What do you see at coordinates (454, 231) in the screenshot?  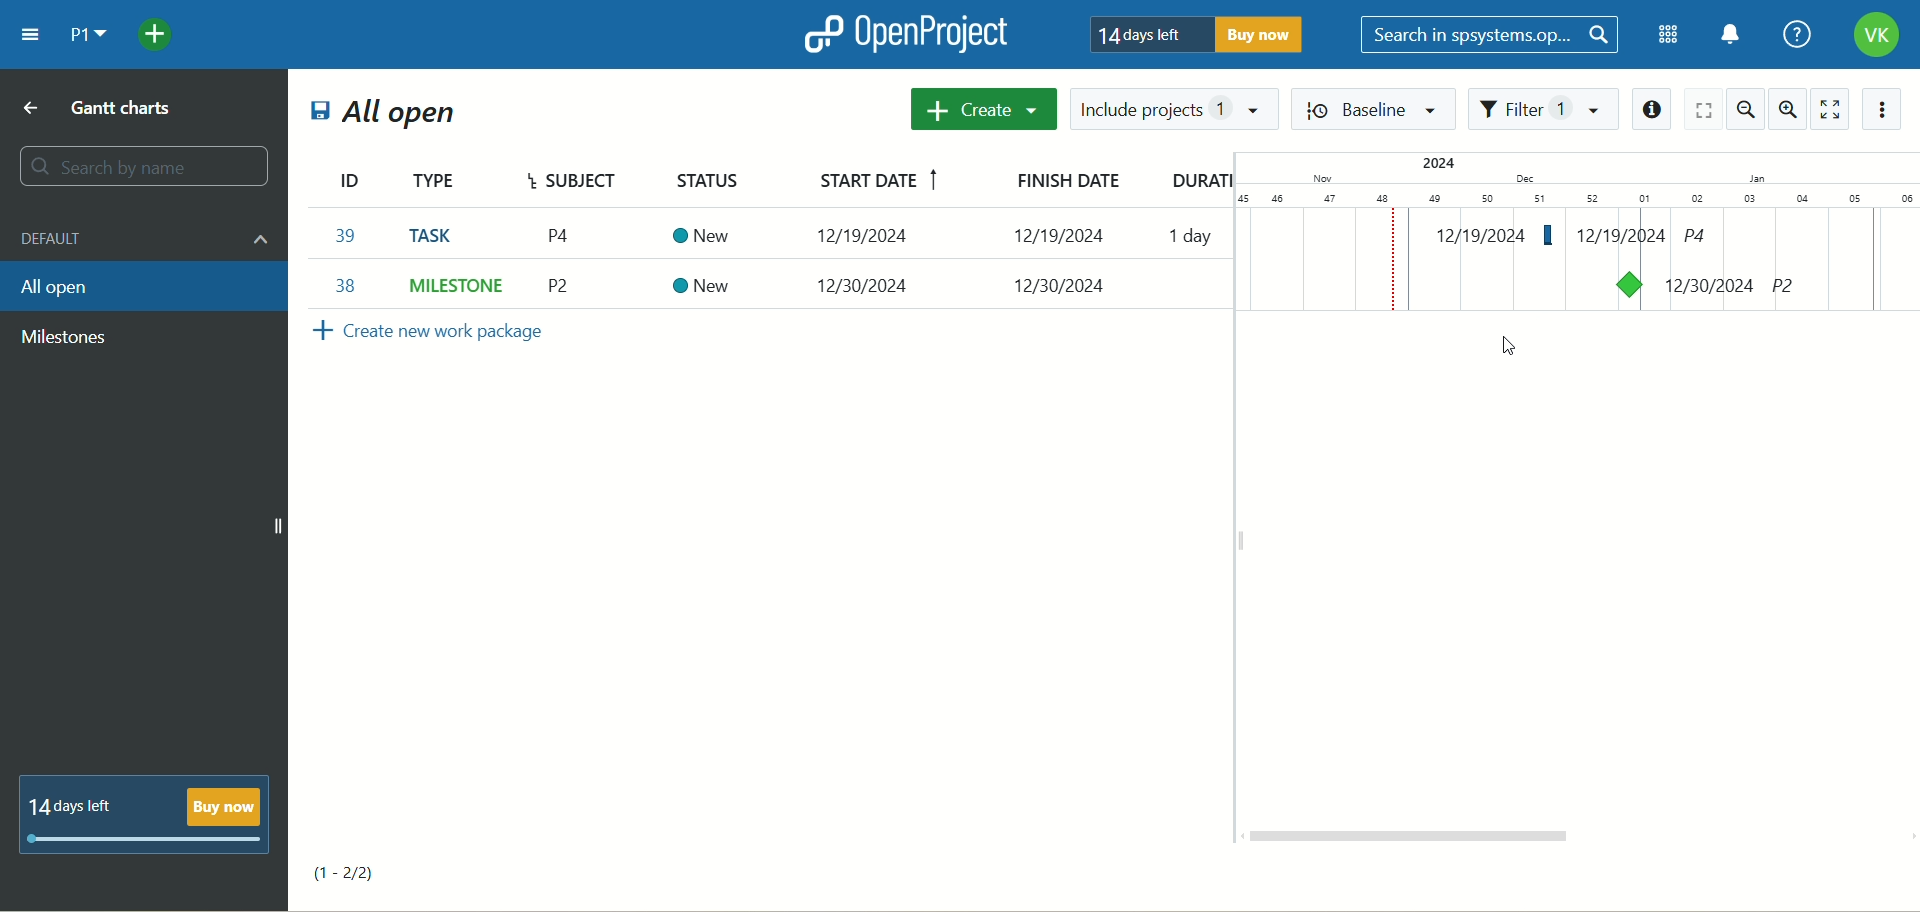 I see `MILESTONE` at bounding box center [454, 231].